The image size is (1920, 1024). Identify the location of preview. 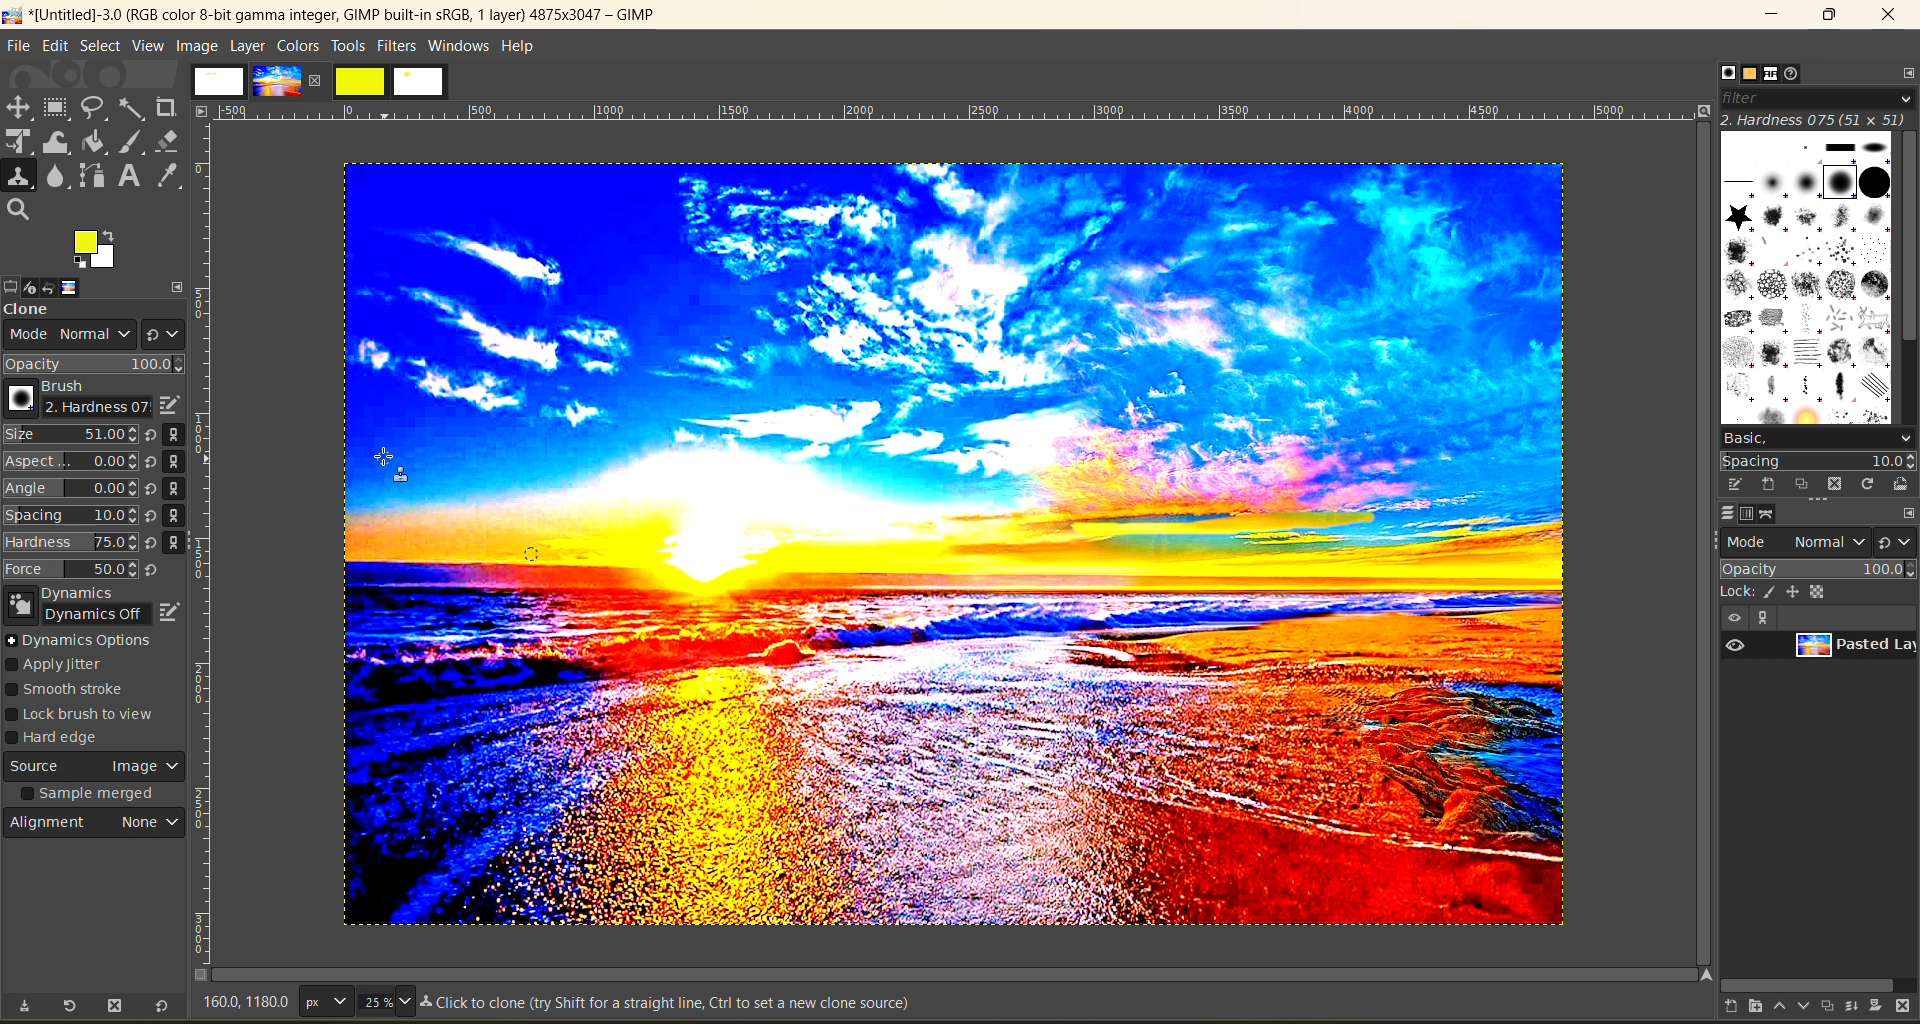
(1738, 646).